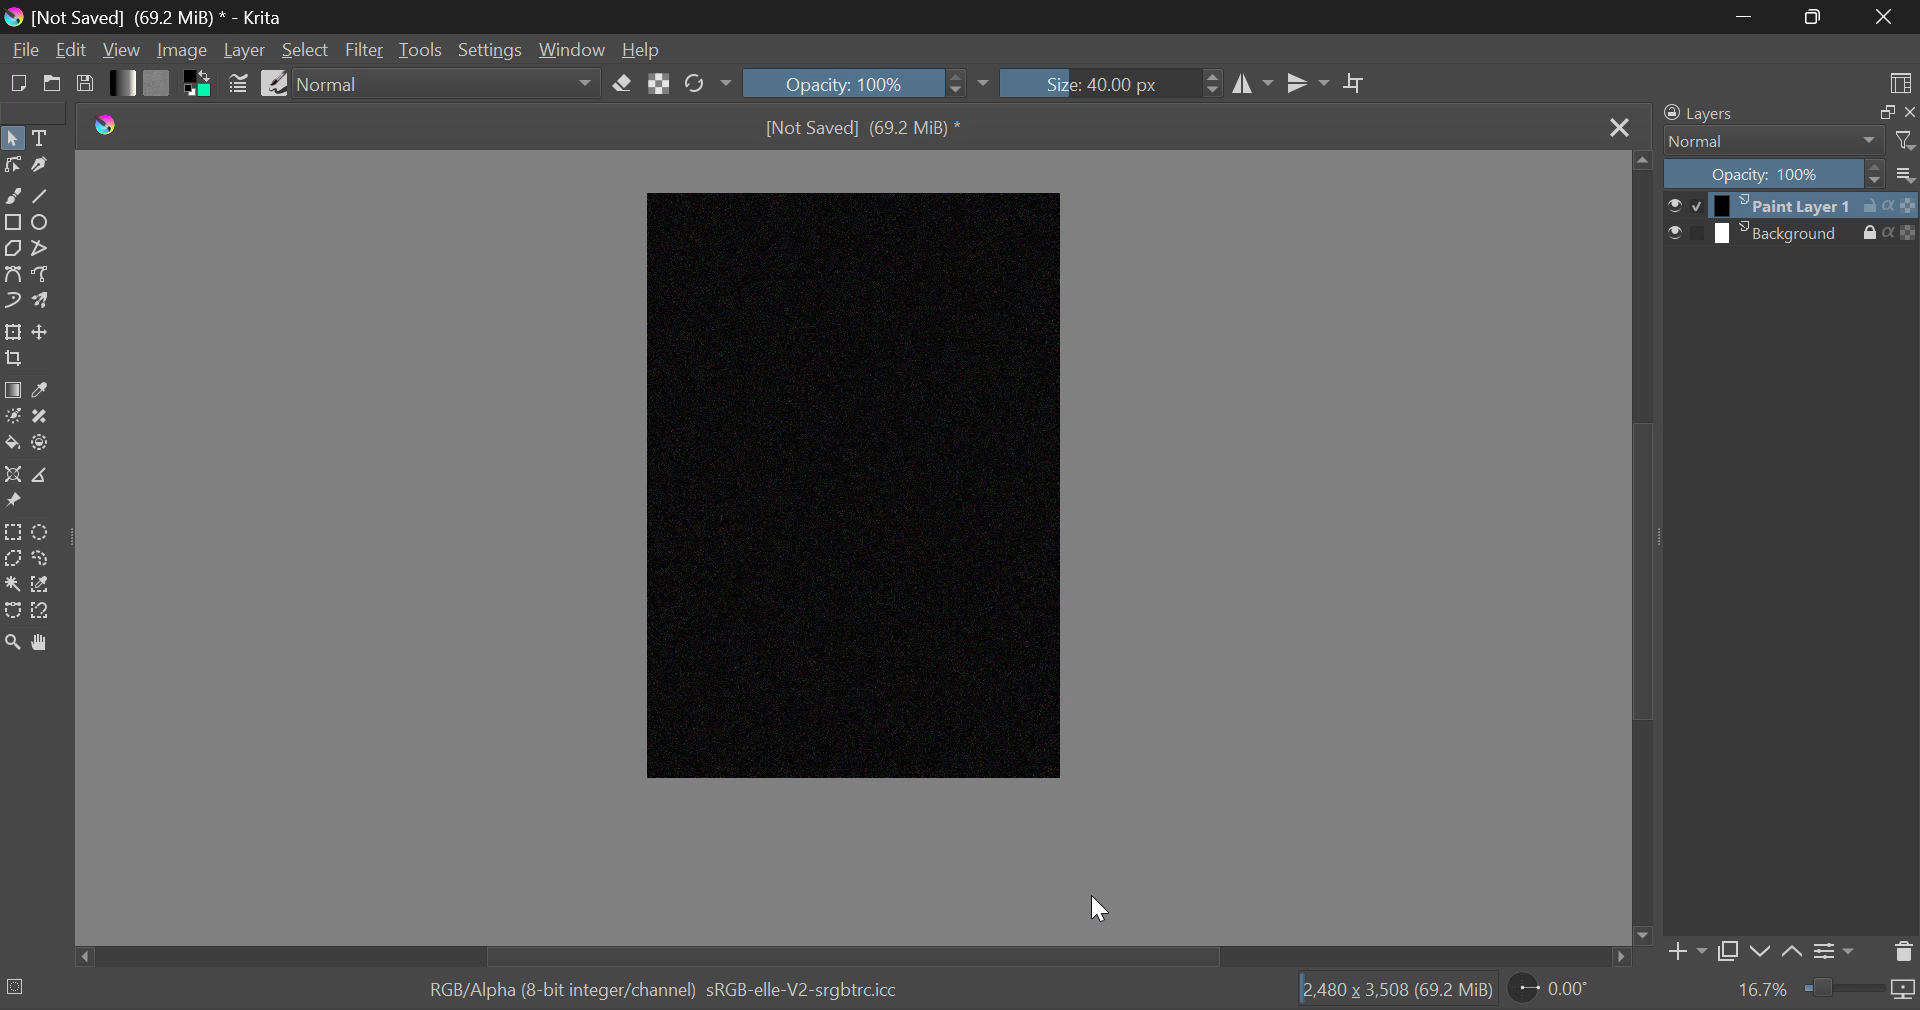 Image resolution: width=1920 pixels, height=1010 pixels. Describe the element at coordinates (13, 531) in the screenshot. I see `Rectangular Selection` at that location.